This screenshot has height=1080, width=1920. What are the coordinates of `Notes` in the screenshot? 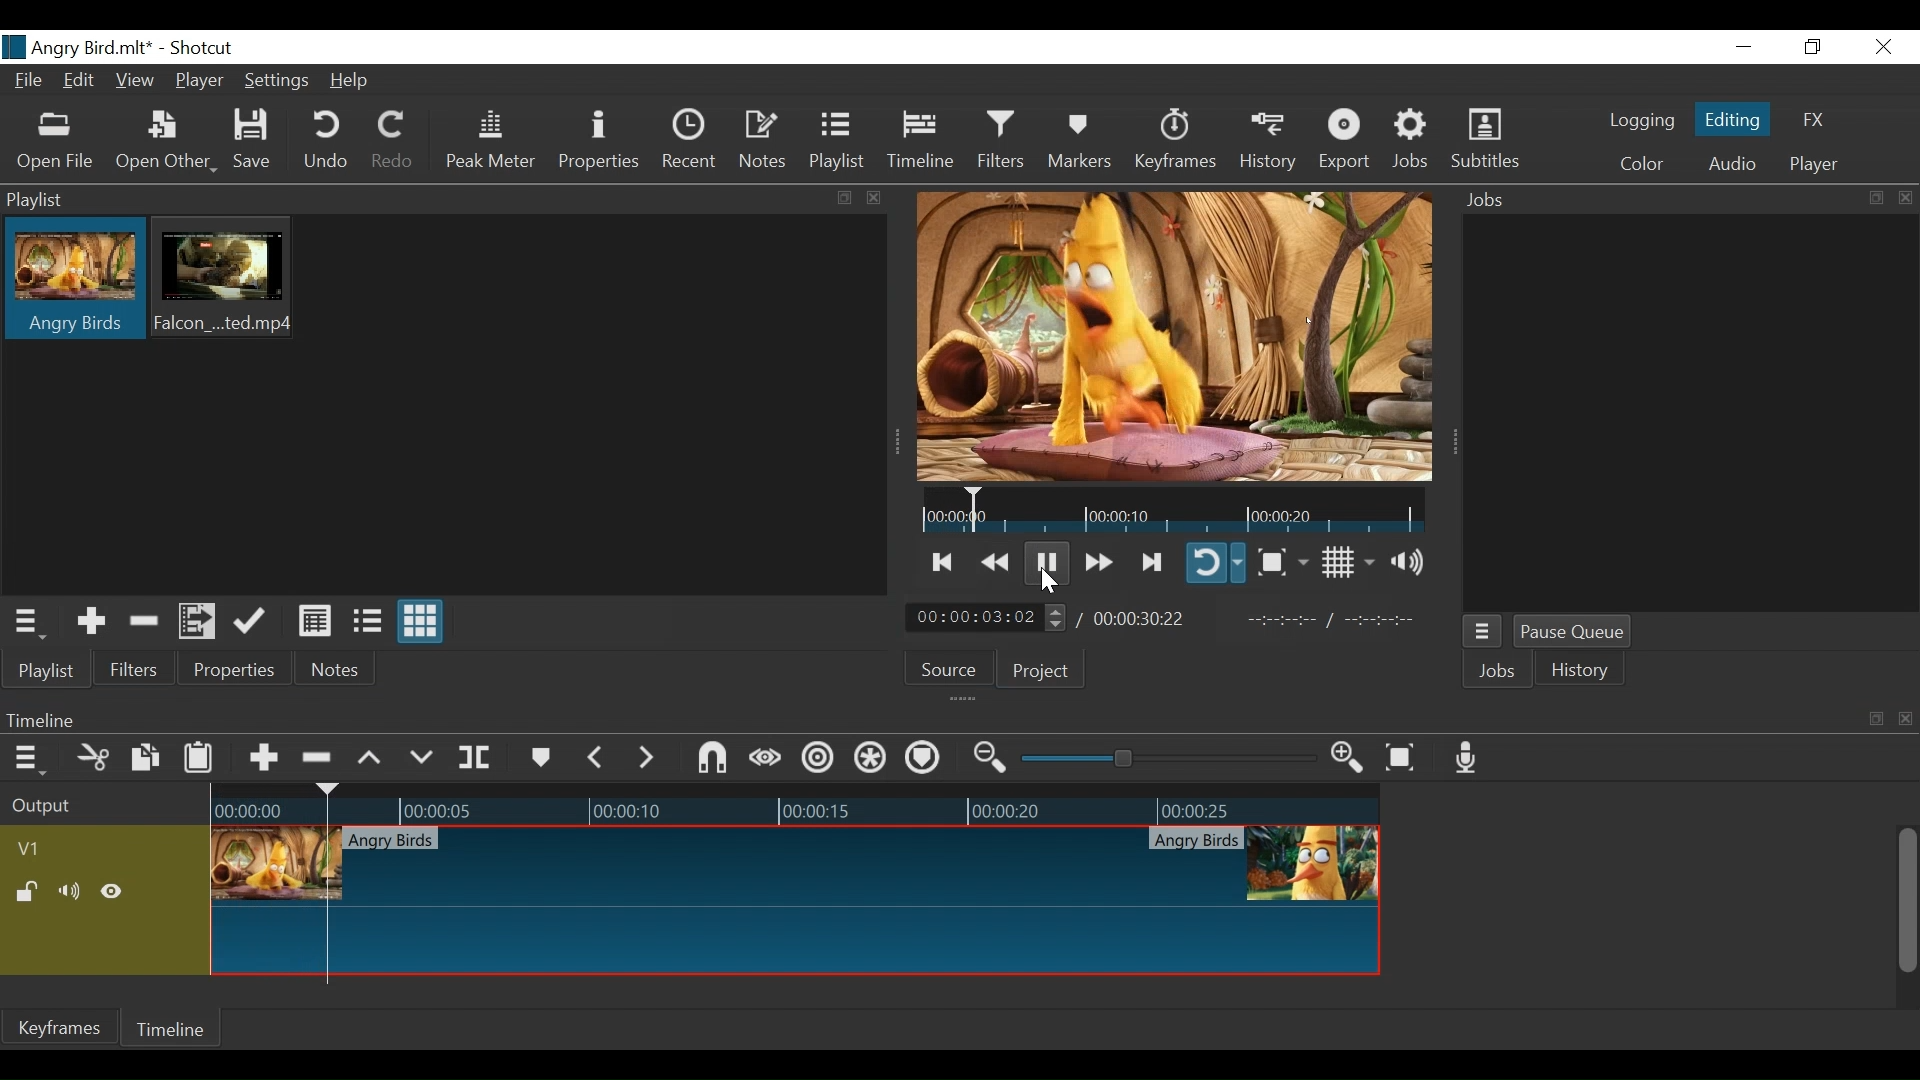 It's located at (766, 143).